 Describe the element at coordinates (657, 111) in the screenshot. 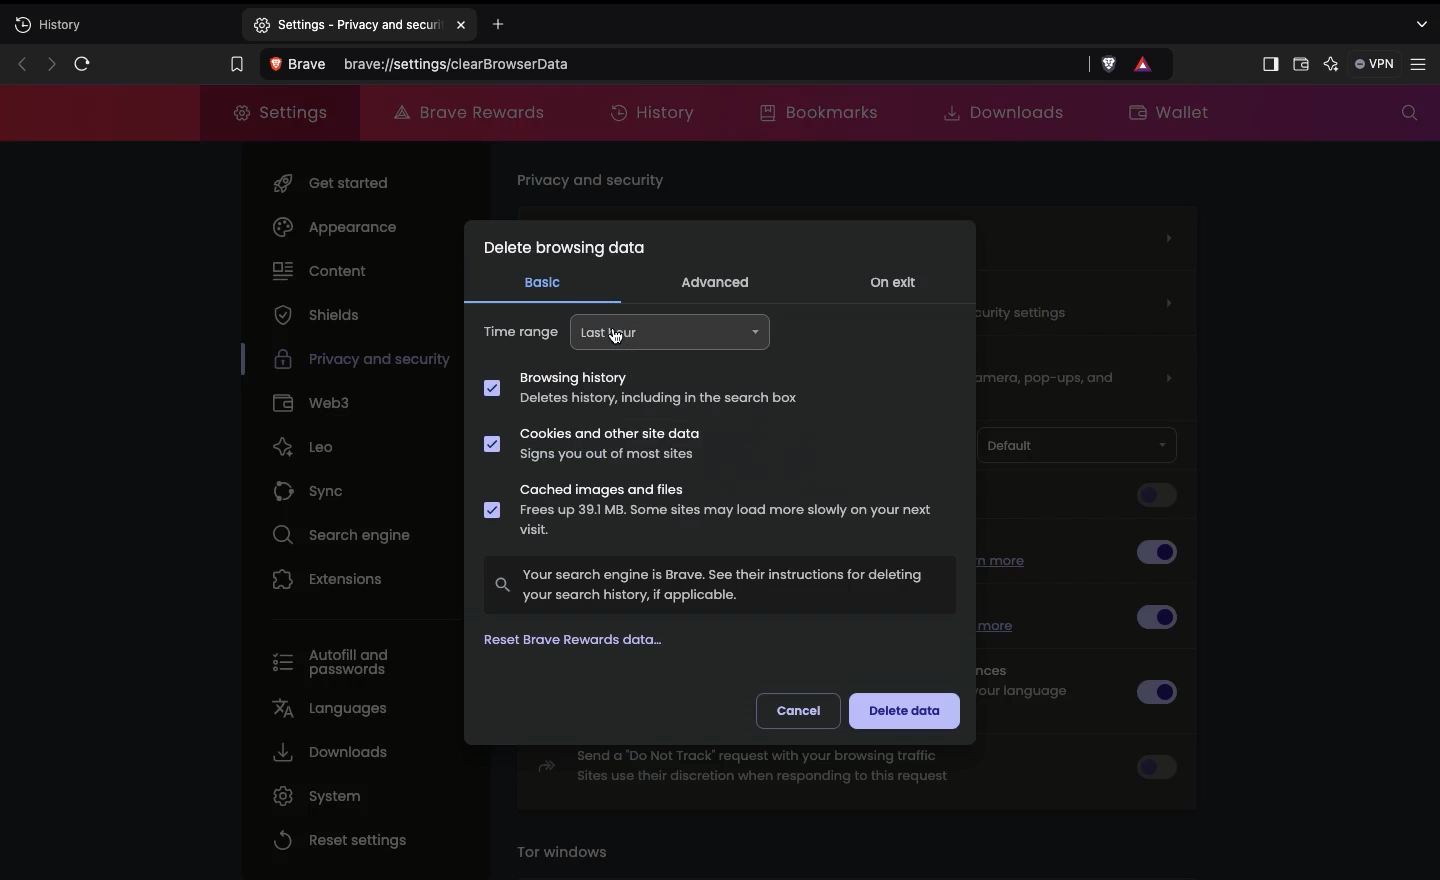

I see `History` at that location.